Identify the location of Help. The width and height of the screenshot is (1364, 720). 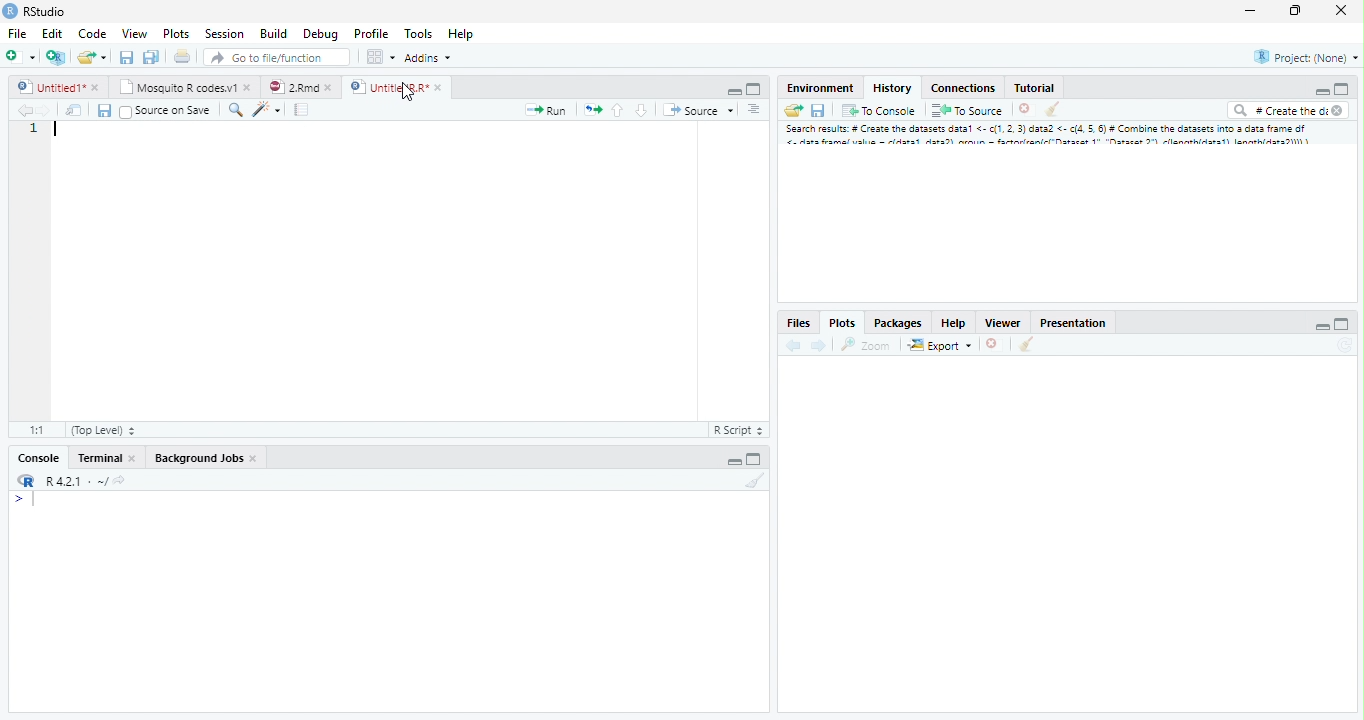
(460, 34).